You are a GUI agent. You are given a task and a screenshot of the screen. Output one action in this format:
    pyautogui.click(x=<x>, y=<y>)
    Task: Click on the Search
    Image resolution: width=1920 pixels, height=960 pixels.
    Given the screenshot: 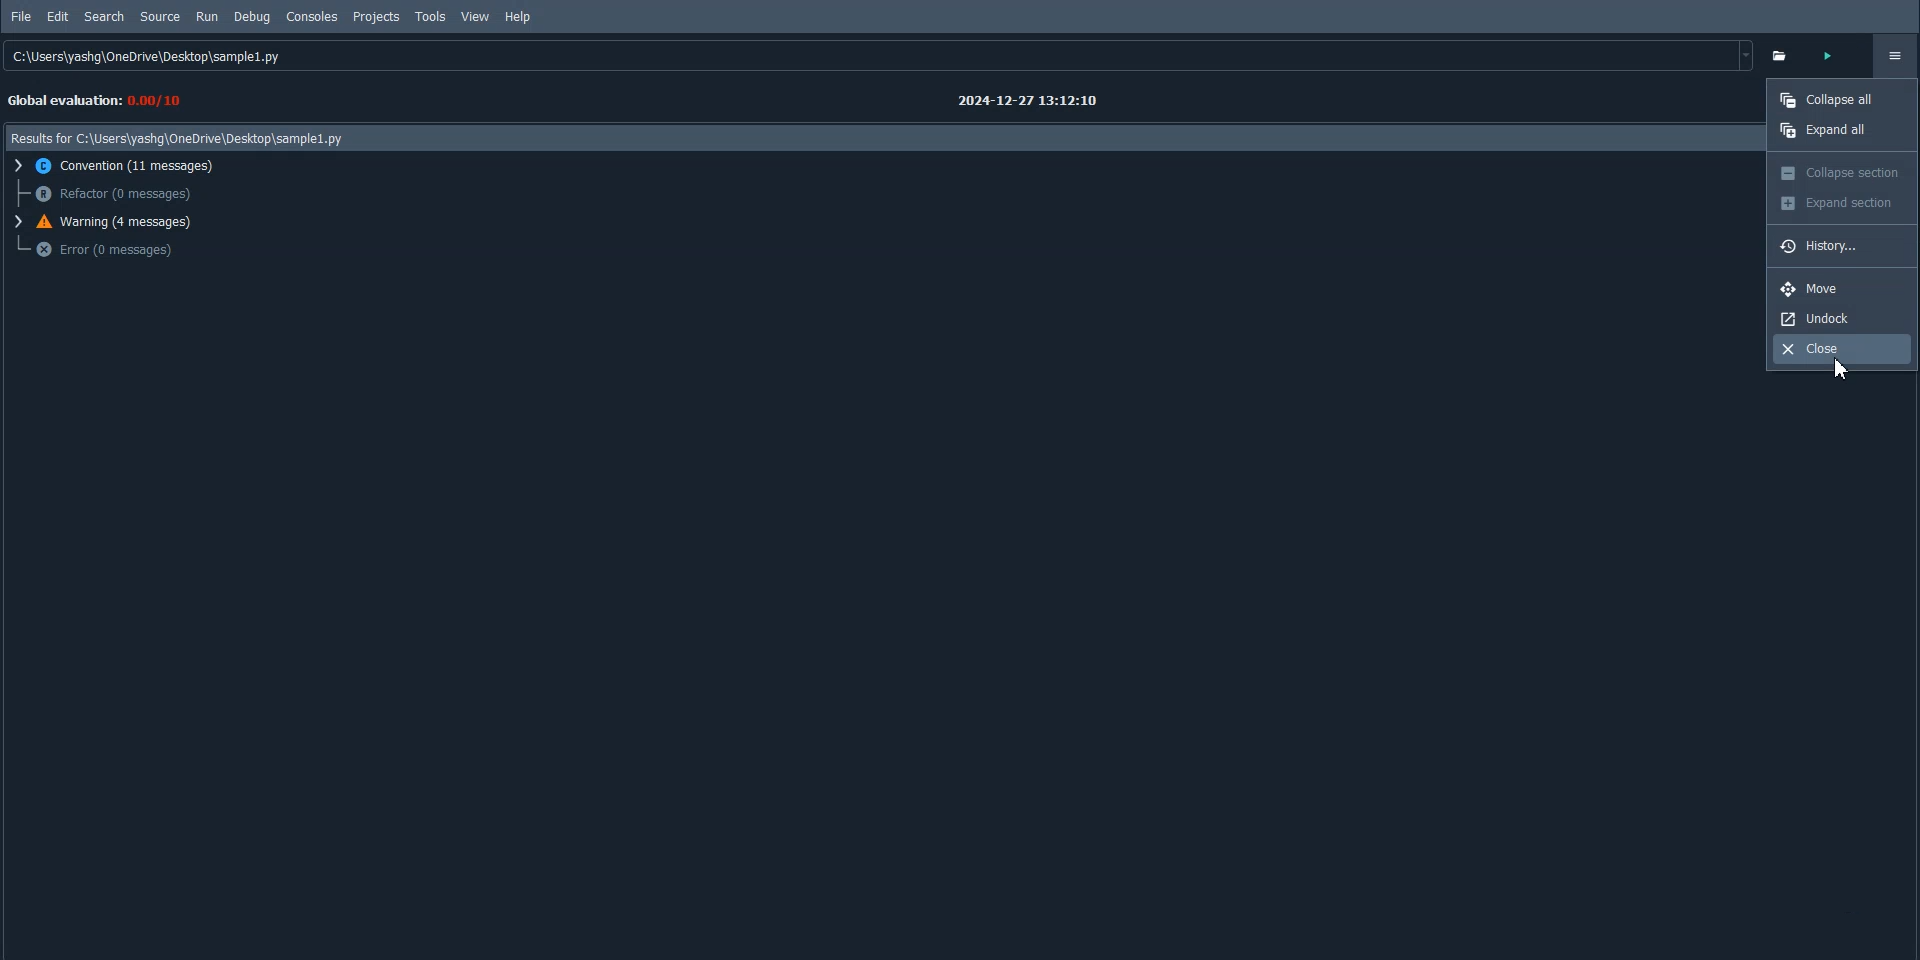 What is the action you would take?
    pyautogui.click(x=105, y=16)
    